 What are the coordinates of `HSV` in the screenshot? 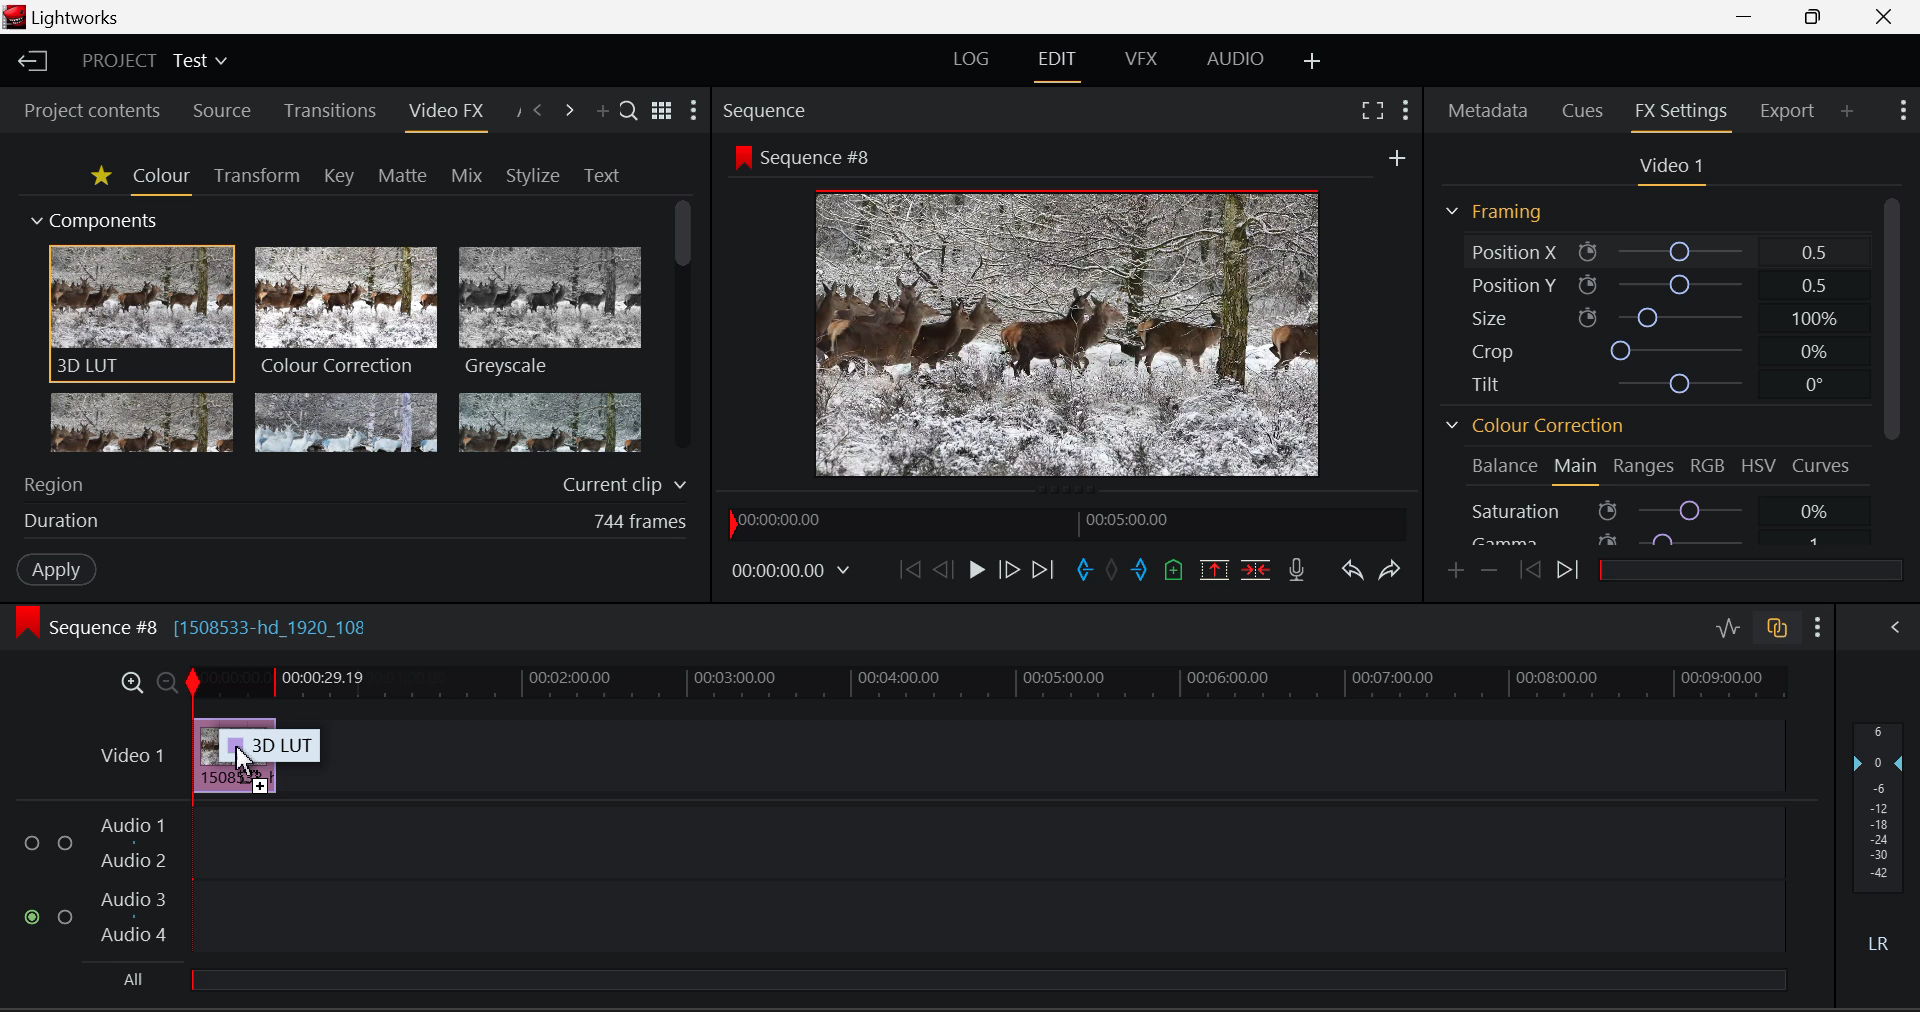 It's located at (1757, 468).